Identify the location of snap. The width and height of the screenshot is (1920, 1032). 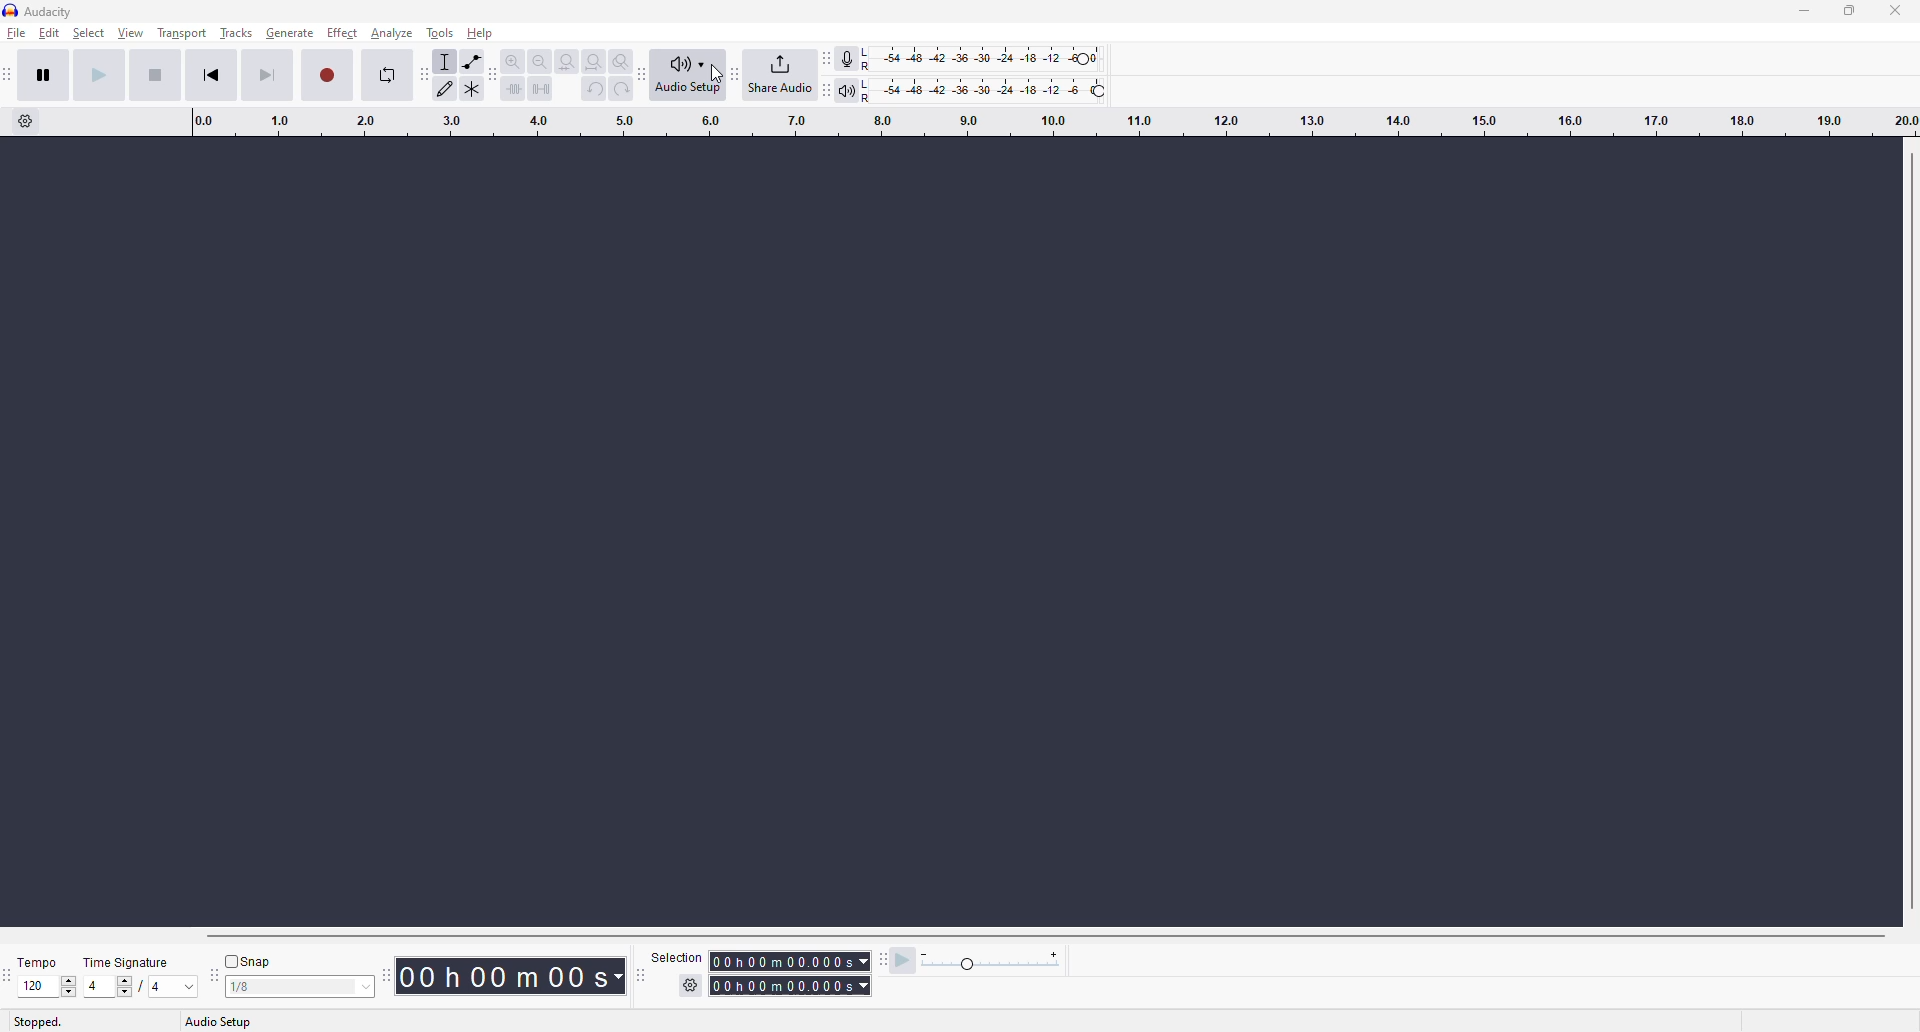
(250, 964).